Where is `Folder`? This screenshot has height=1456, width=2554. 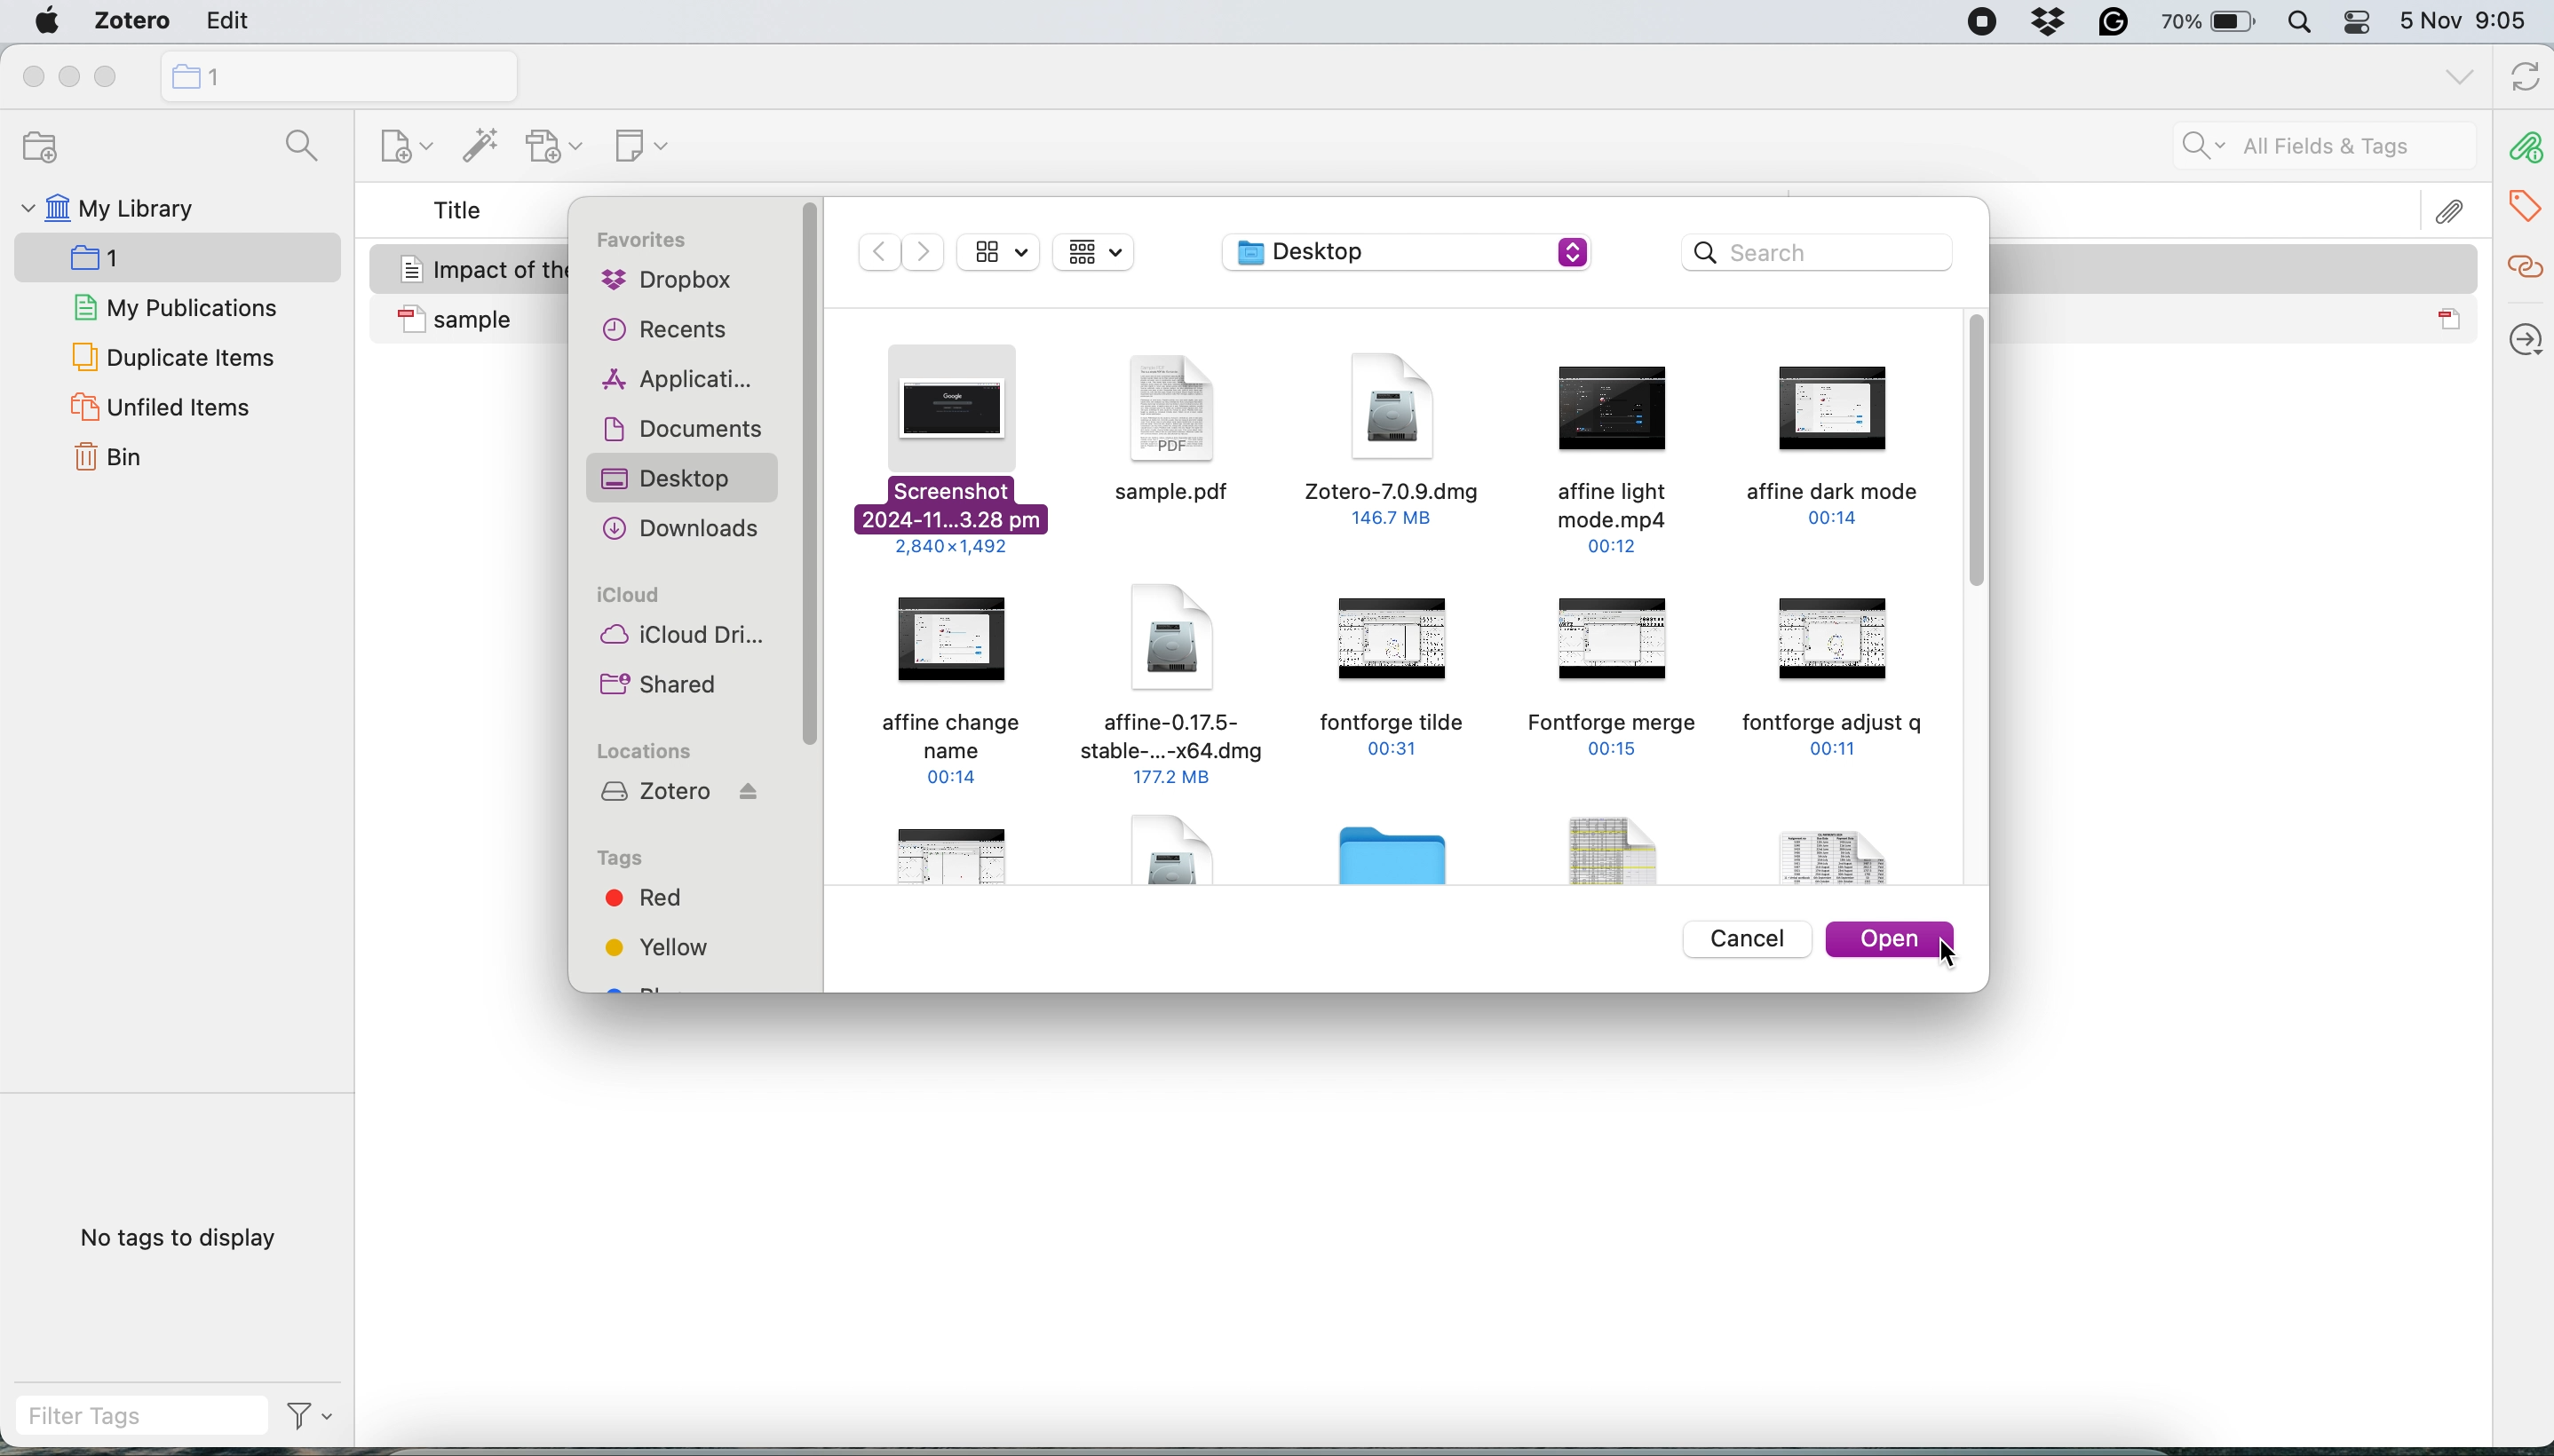
Folder is located at coordinates (1402, 861).